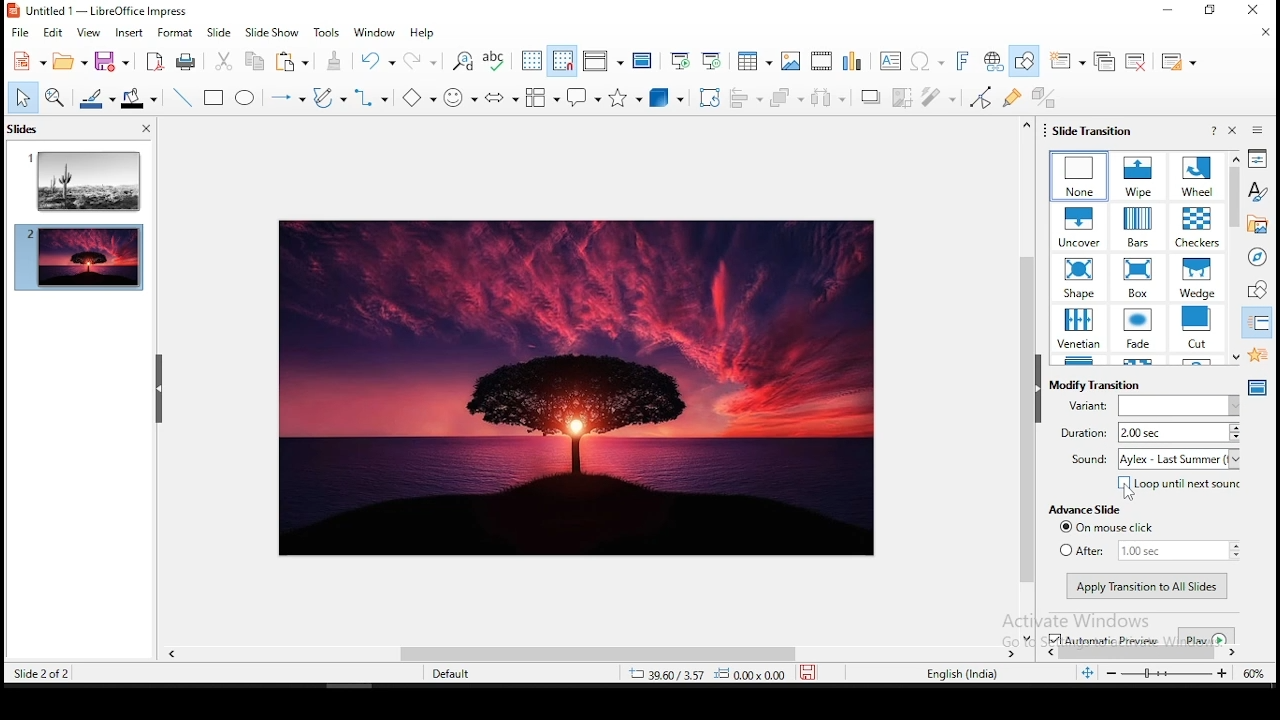 This screenshot has height=720, width=1280. What do you see at coordinates (416, 100) in the screenshot?
I see `basic shapes` at bounding box center [416, 100].